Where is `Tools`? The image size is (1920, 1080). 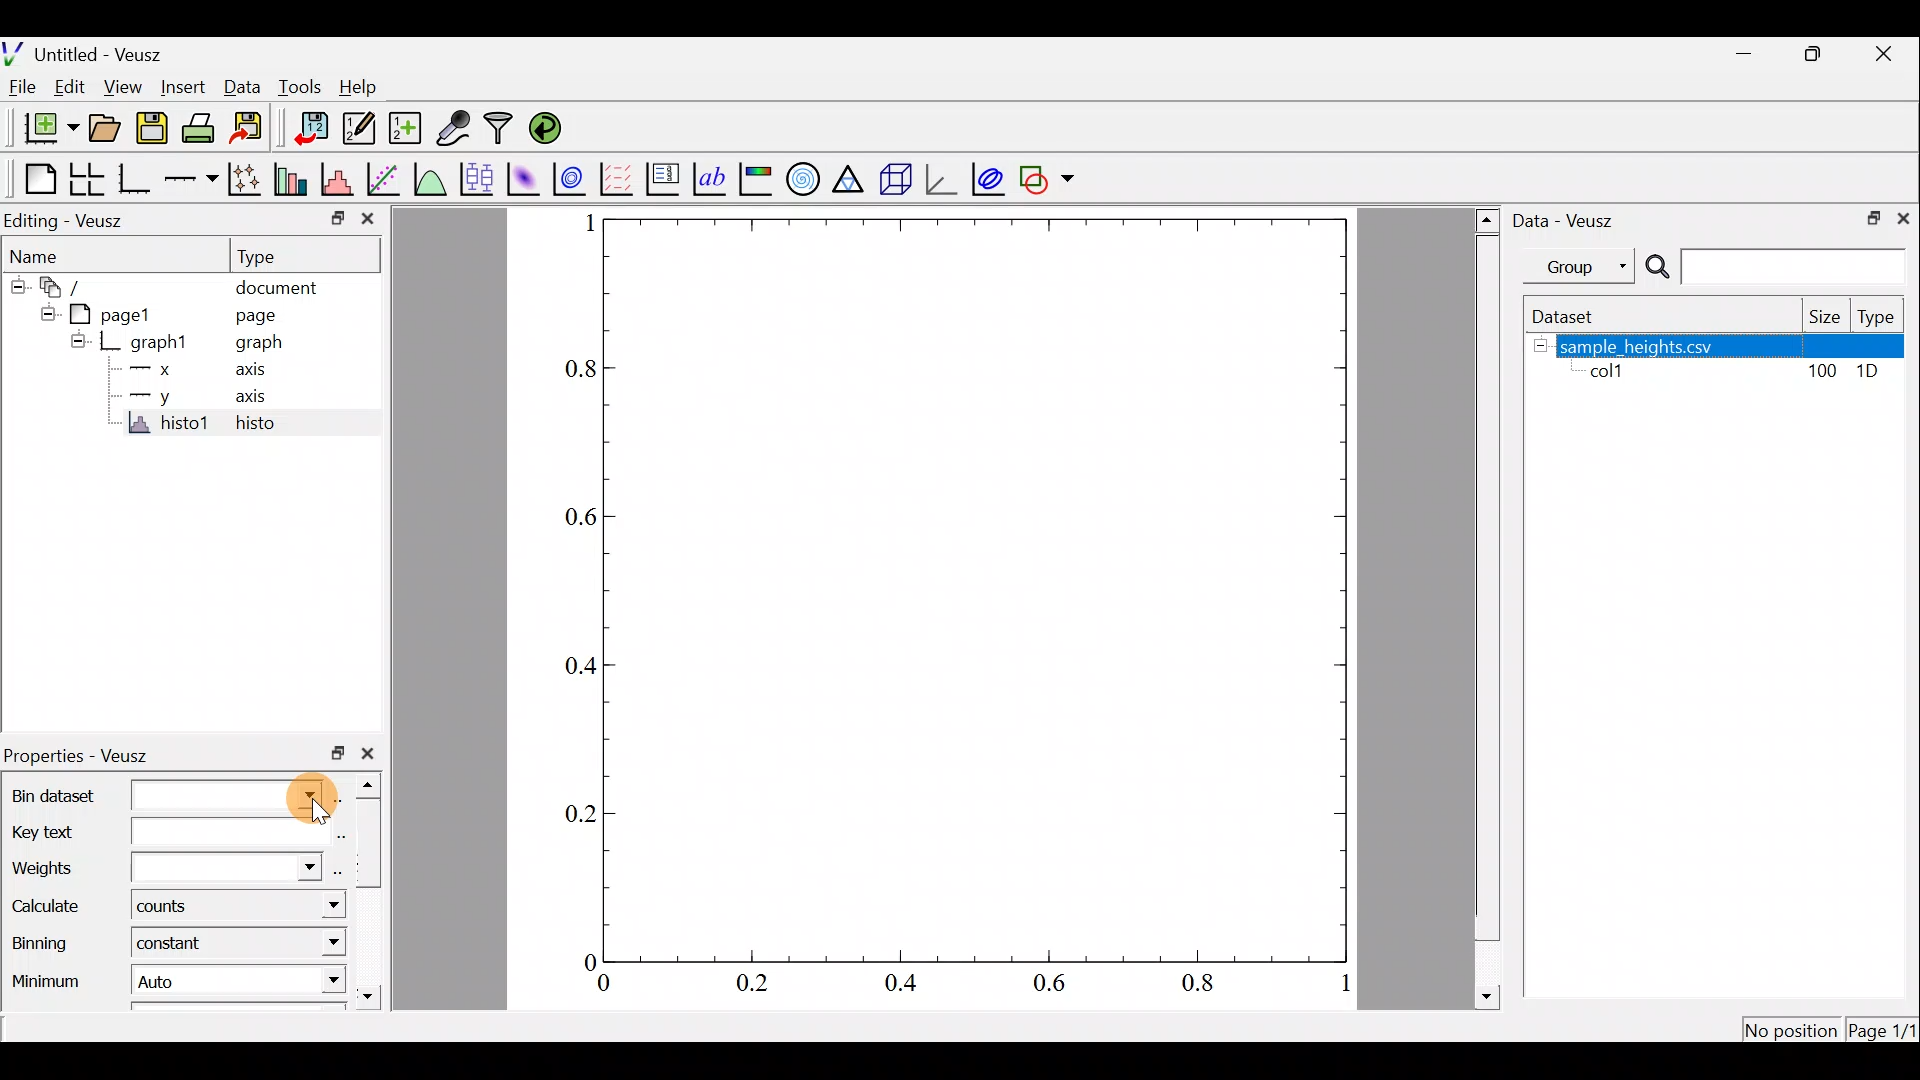
Tools is located at coordinates (300, 87).